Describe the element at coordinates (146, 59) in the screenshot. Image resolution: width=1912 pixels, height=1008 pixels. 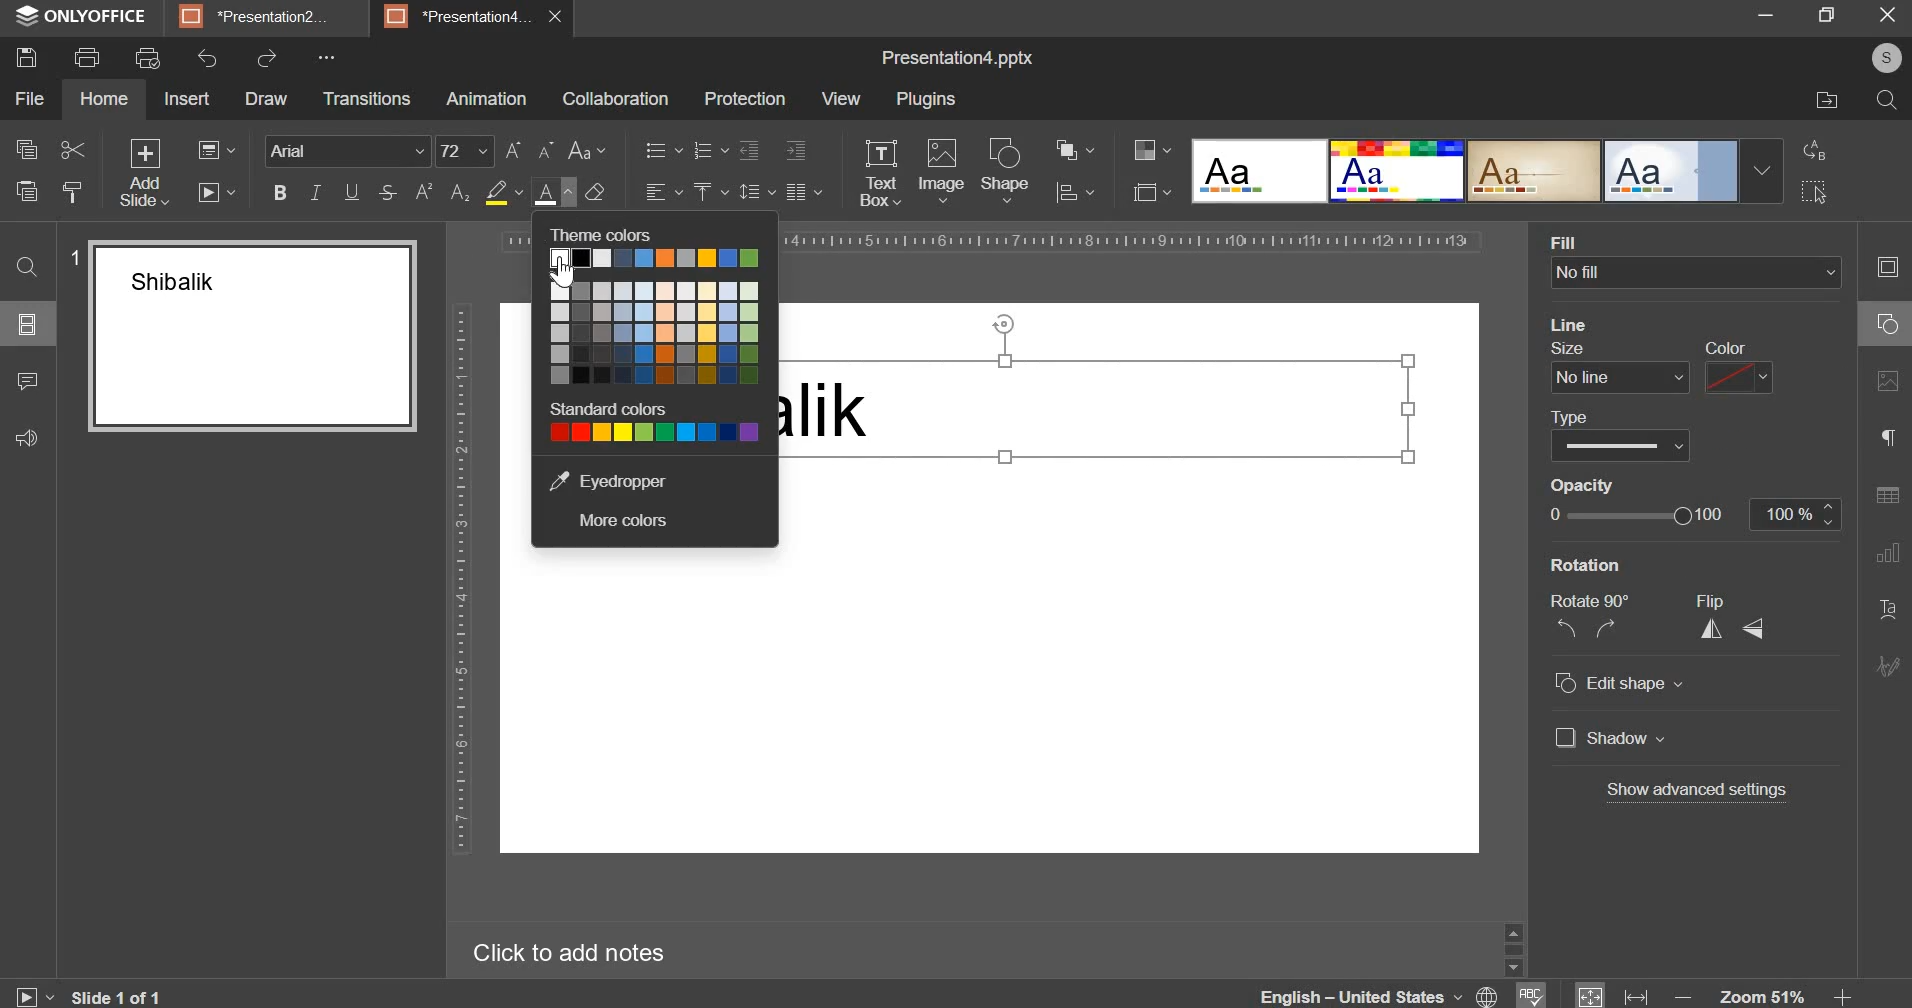
I see `print preview` at that location.